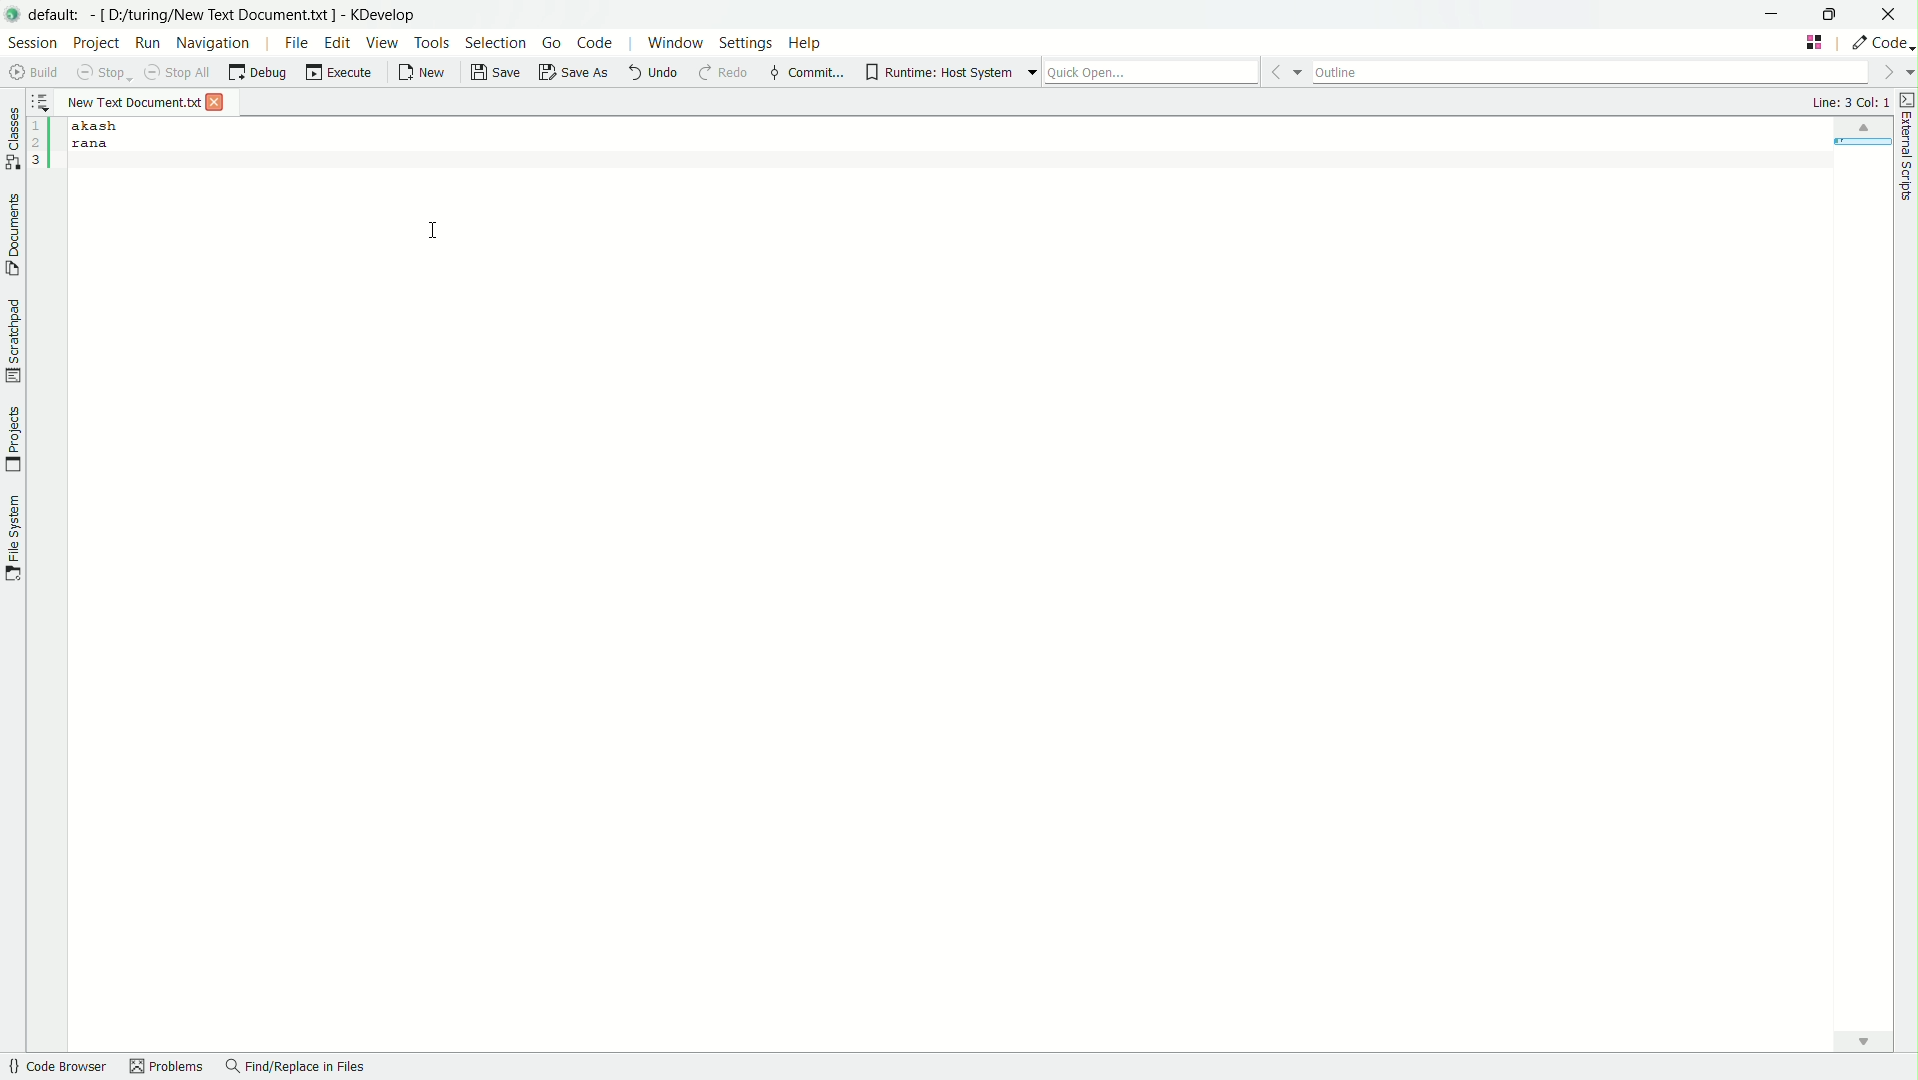  I want to click on runtime host system, so click(938, 72).